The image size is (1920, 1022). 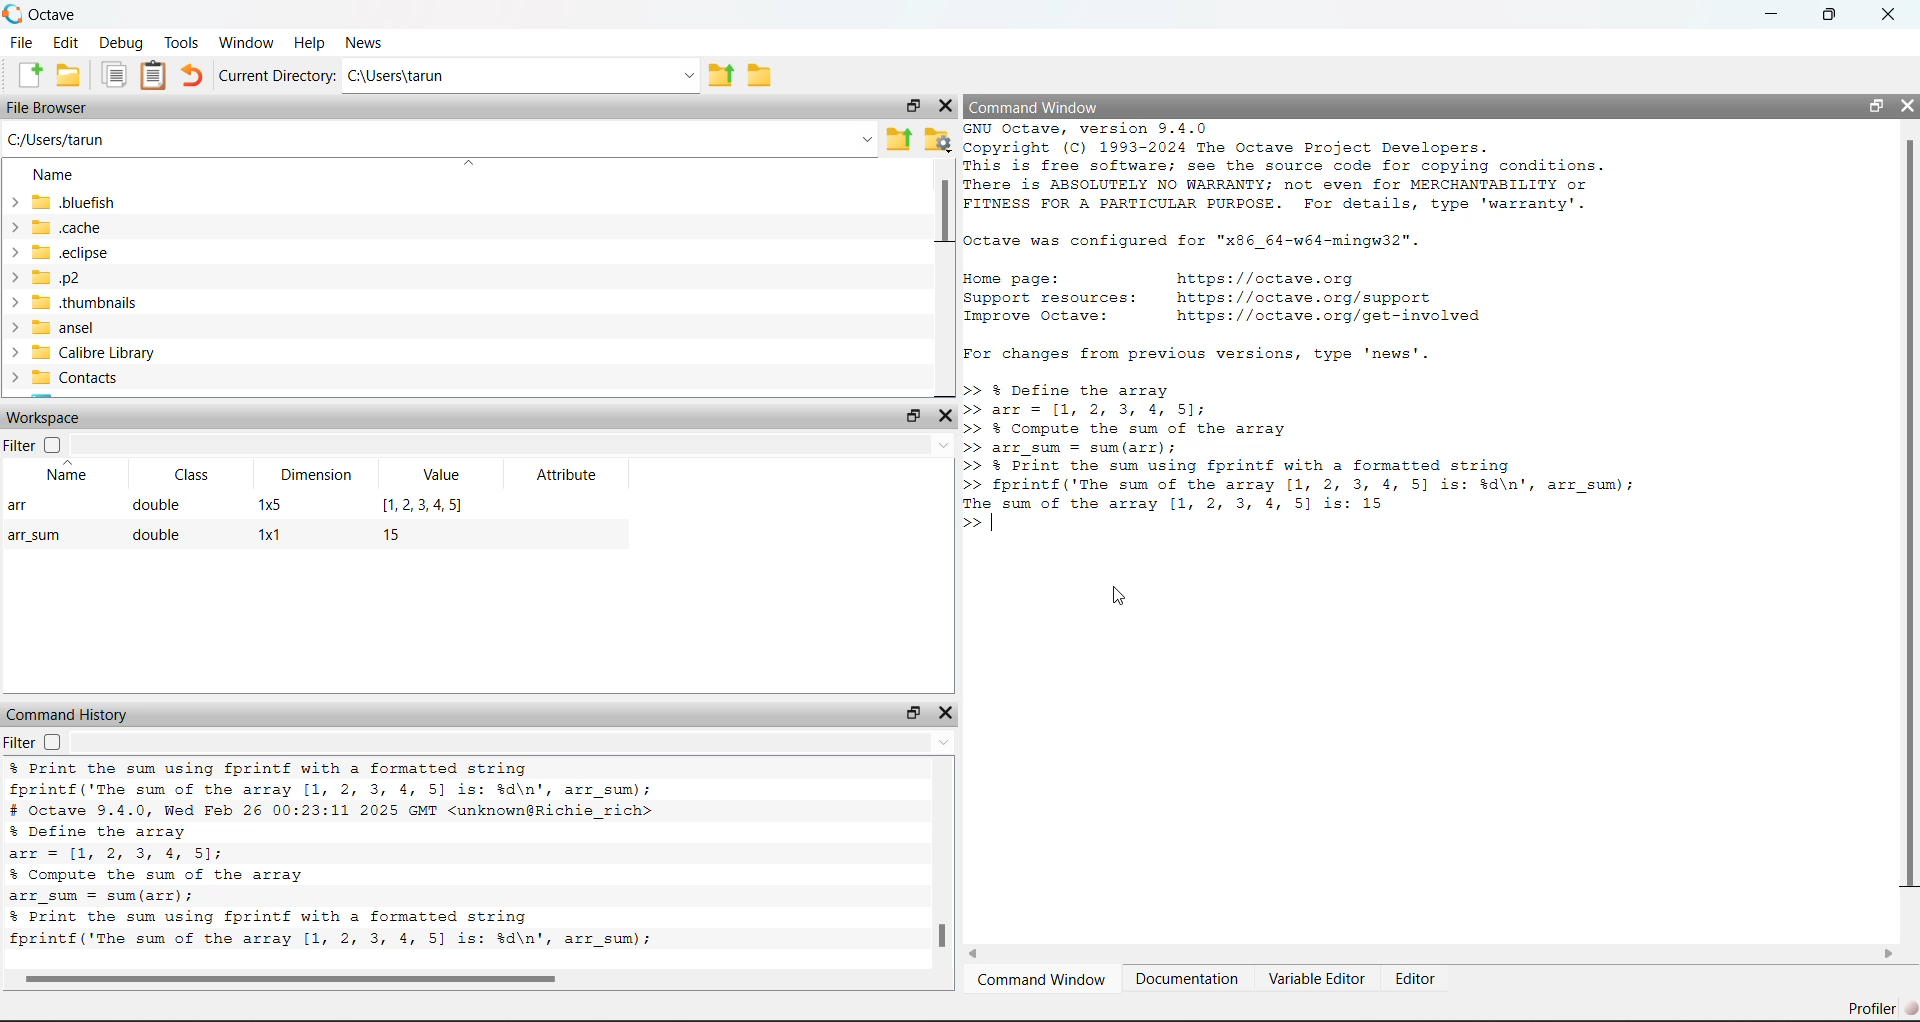 What do you see at coordinates (152, 535) in the screenshot?
I see `double` at bounding box center [152, 535].